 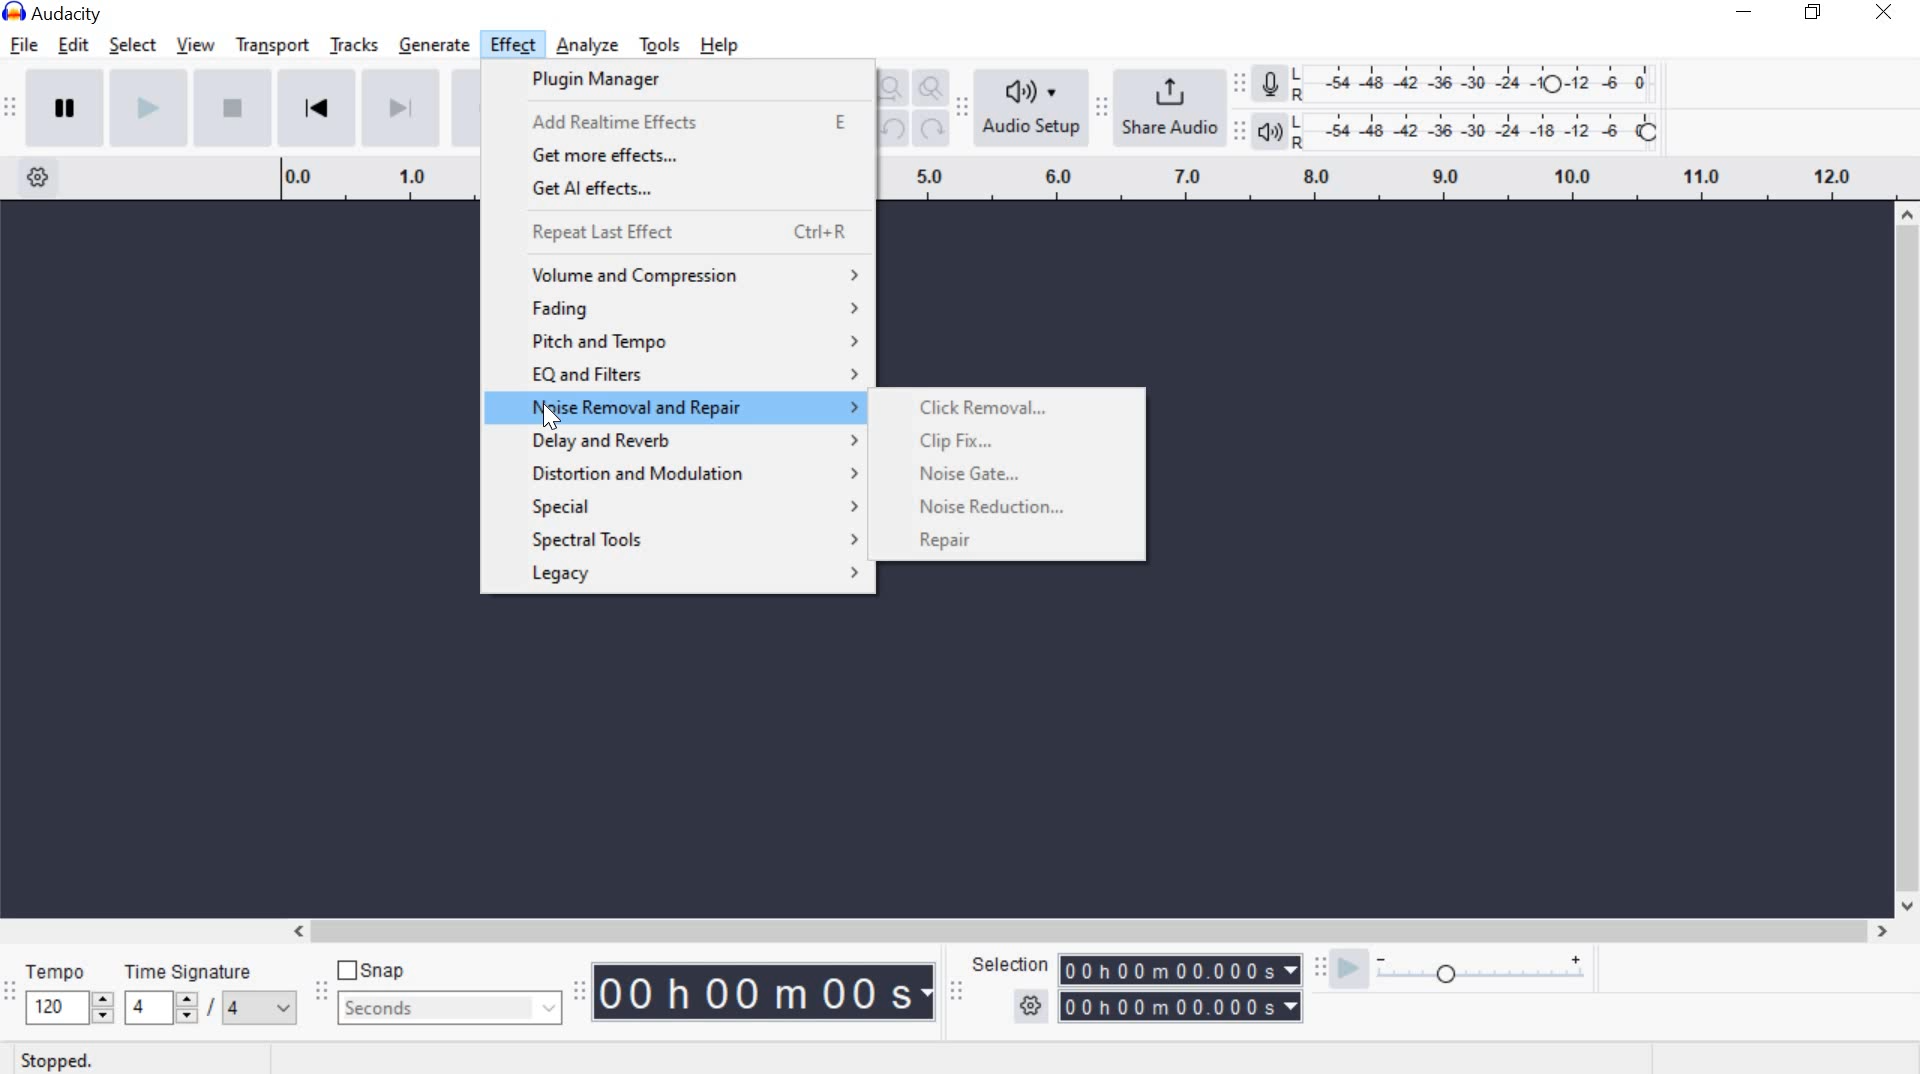 What do you see at coordinates (955, 543) in the screenshot?
I see `repair` at bounding box center [955, 543].